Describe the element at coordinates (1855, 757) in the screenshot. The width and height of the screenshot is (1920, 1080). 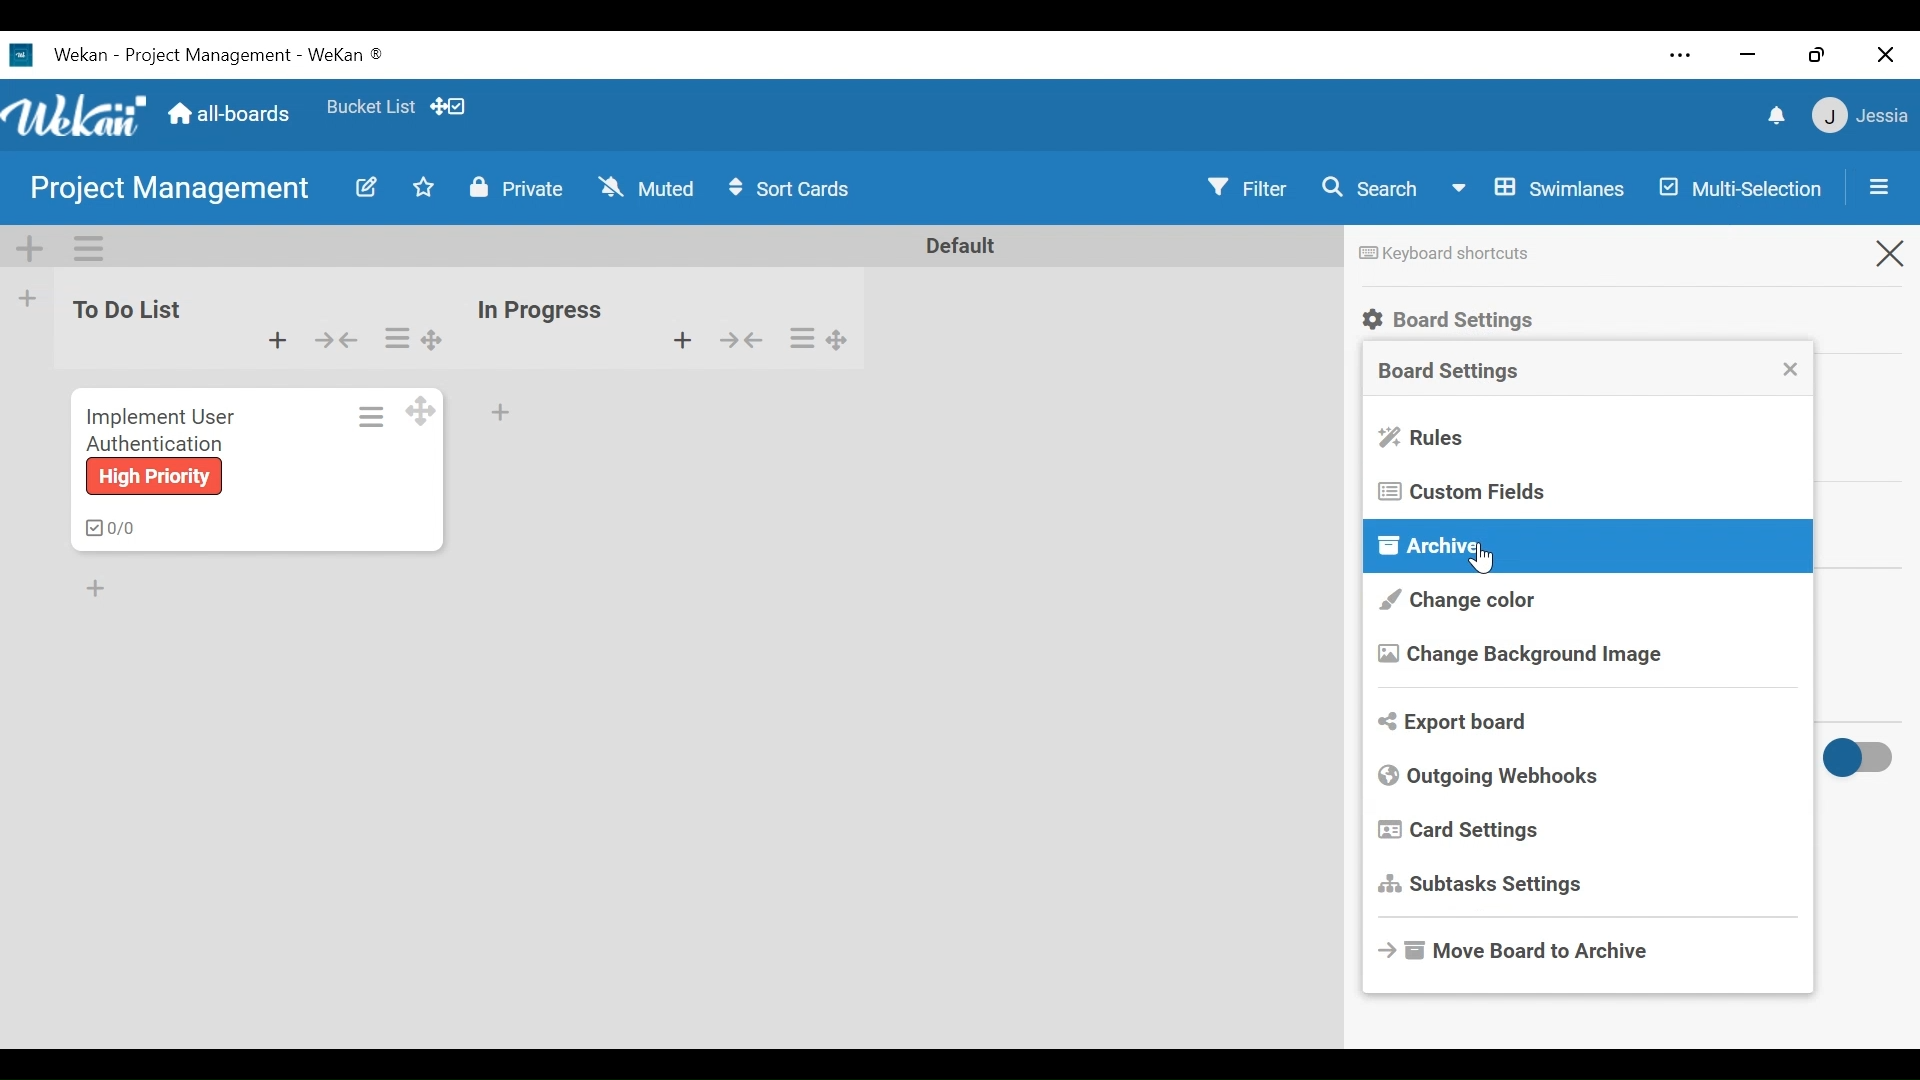
I see `Toggle show/hide activities` at that location.